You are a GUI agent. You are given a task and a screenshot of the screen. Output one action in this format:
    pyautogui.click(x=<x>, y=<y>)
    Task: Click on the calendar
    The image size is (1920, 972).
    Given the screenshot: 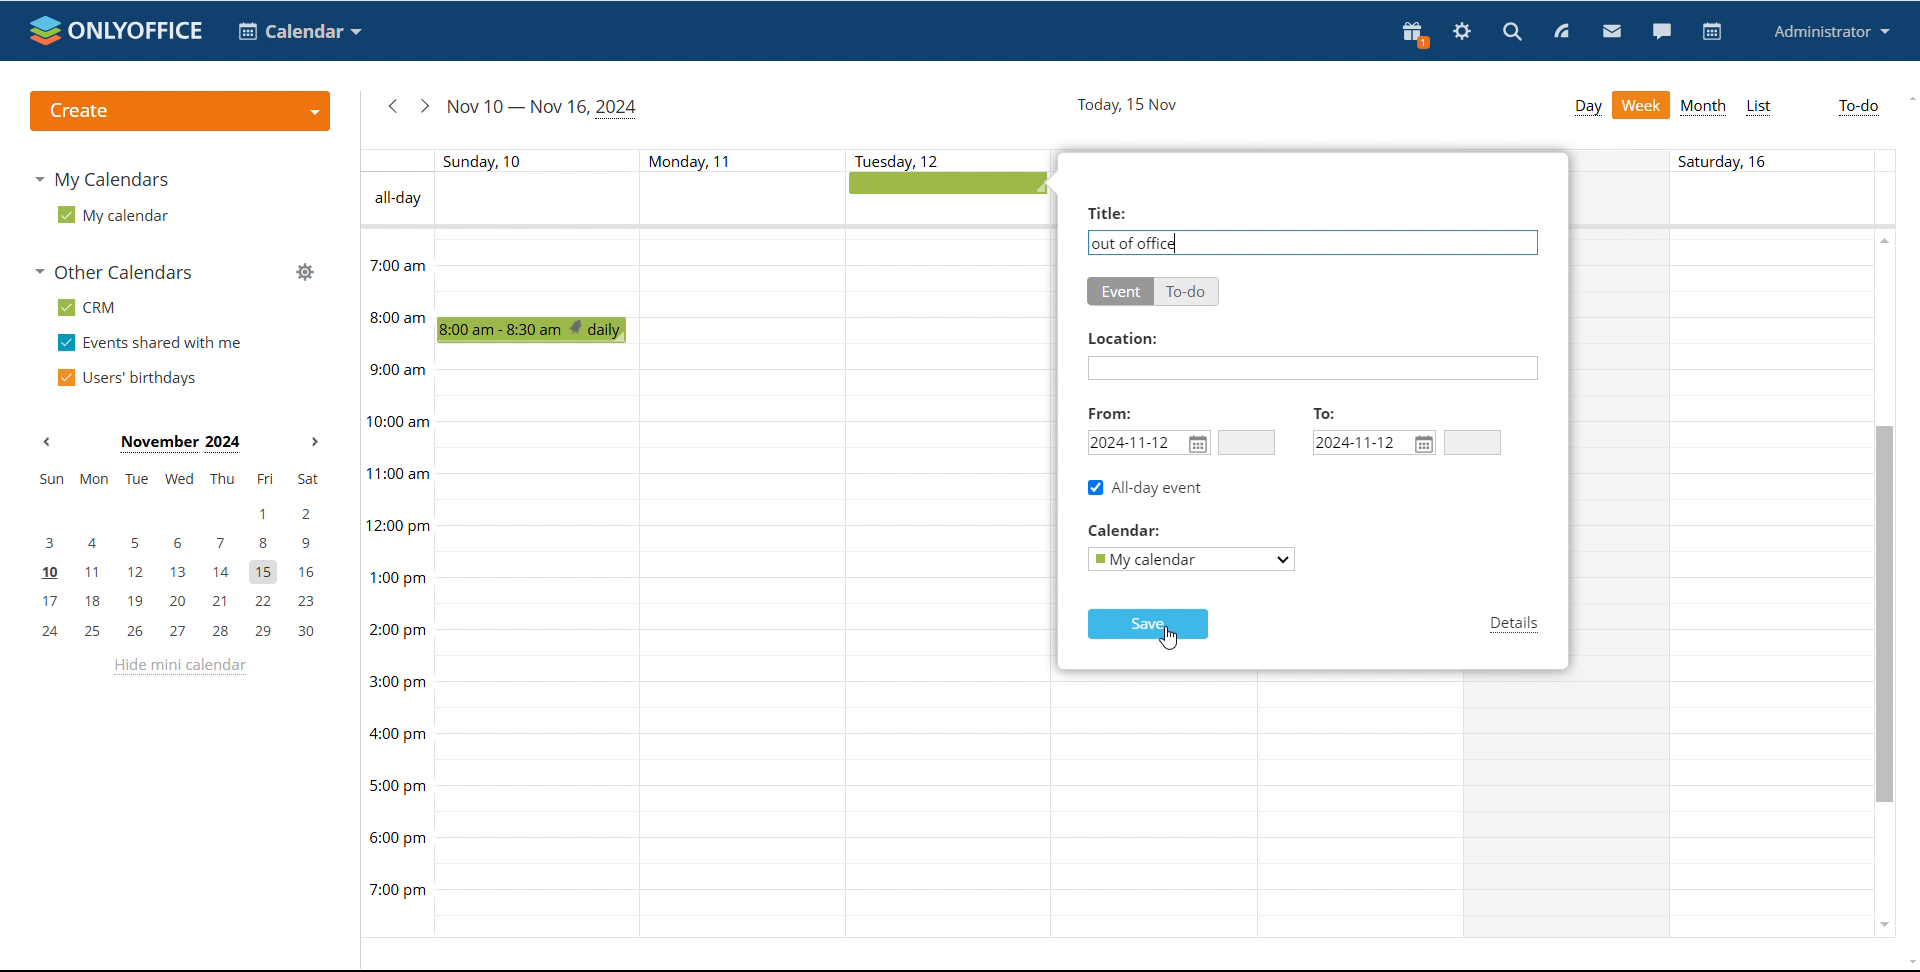 What is the action you would take?
    pyautogui.click(x=1710, y=32)
    